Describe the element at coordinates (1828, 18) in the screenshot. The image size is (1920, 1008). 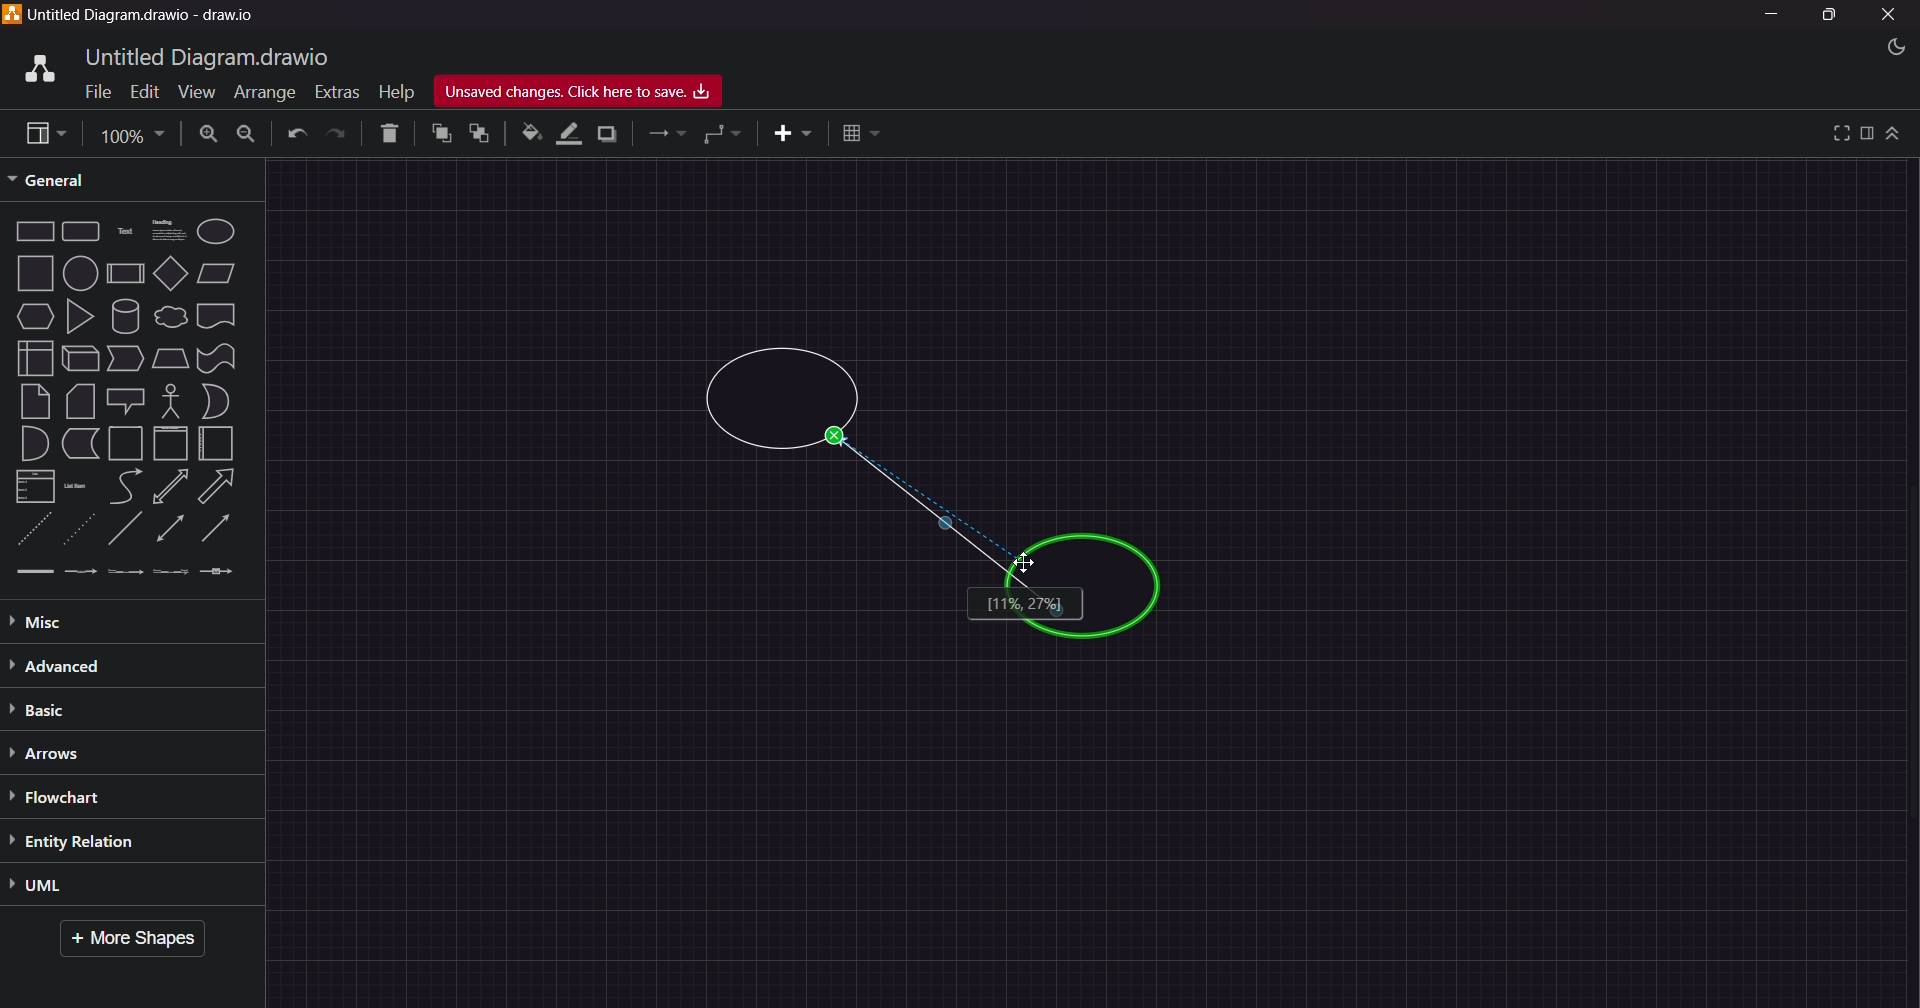
I see `Maximize` at that location.